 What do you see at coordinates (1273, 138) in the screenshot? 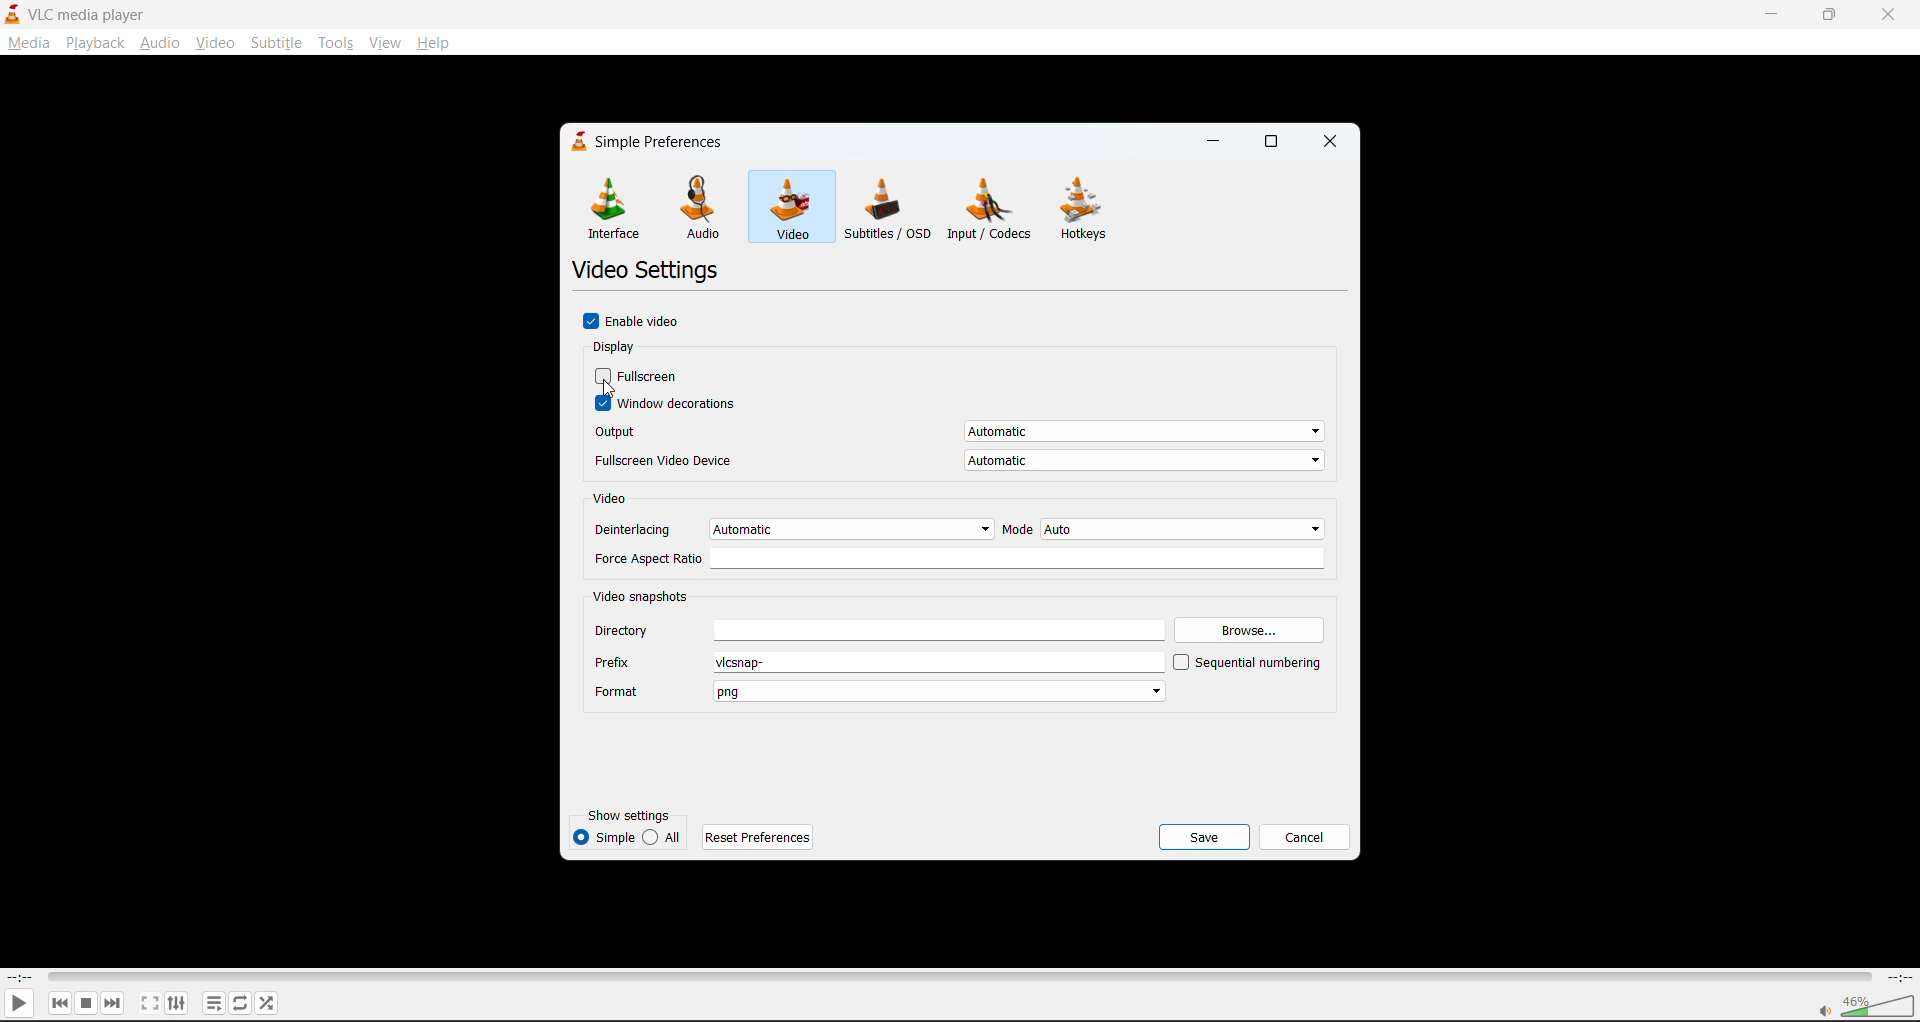
I see `maximize` at bounding box center [1273, 138].